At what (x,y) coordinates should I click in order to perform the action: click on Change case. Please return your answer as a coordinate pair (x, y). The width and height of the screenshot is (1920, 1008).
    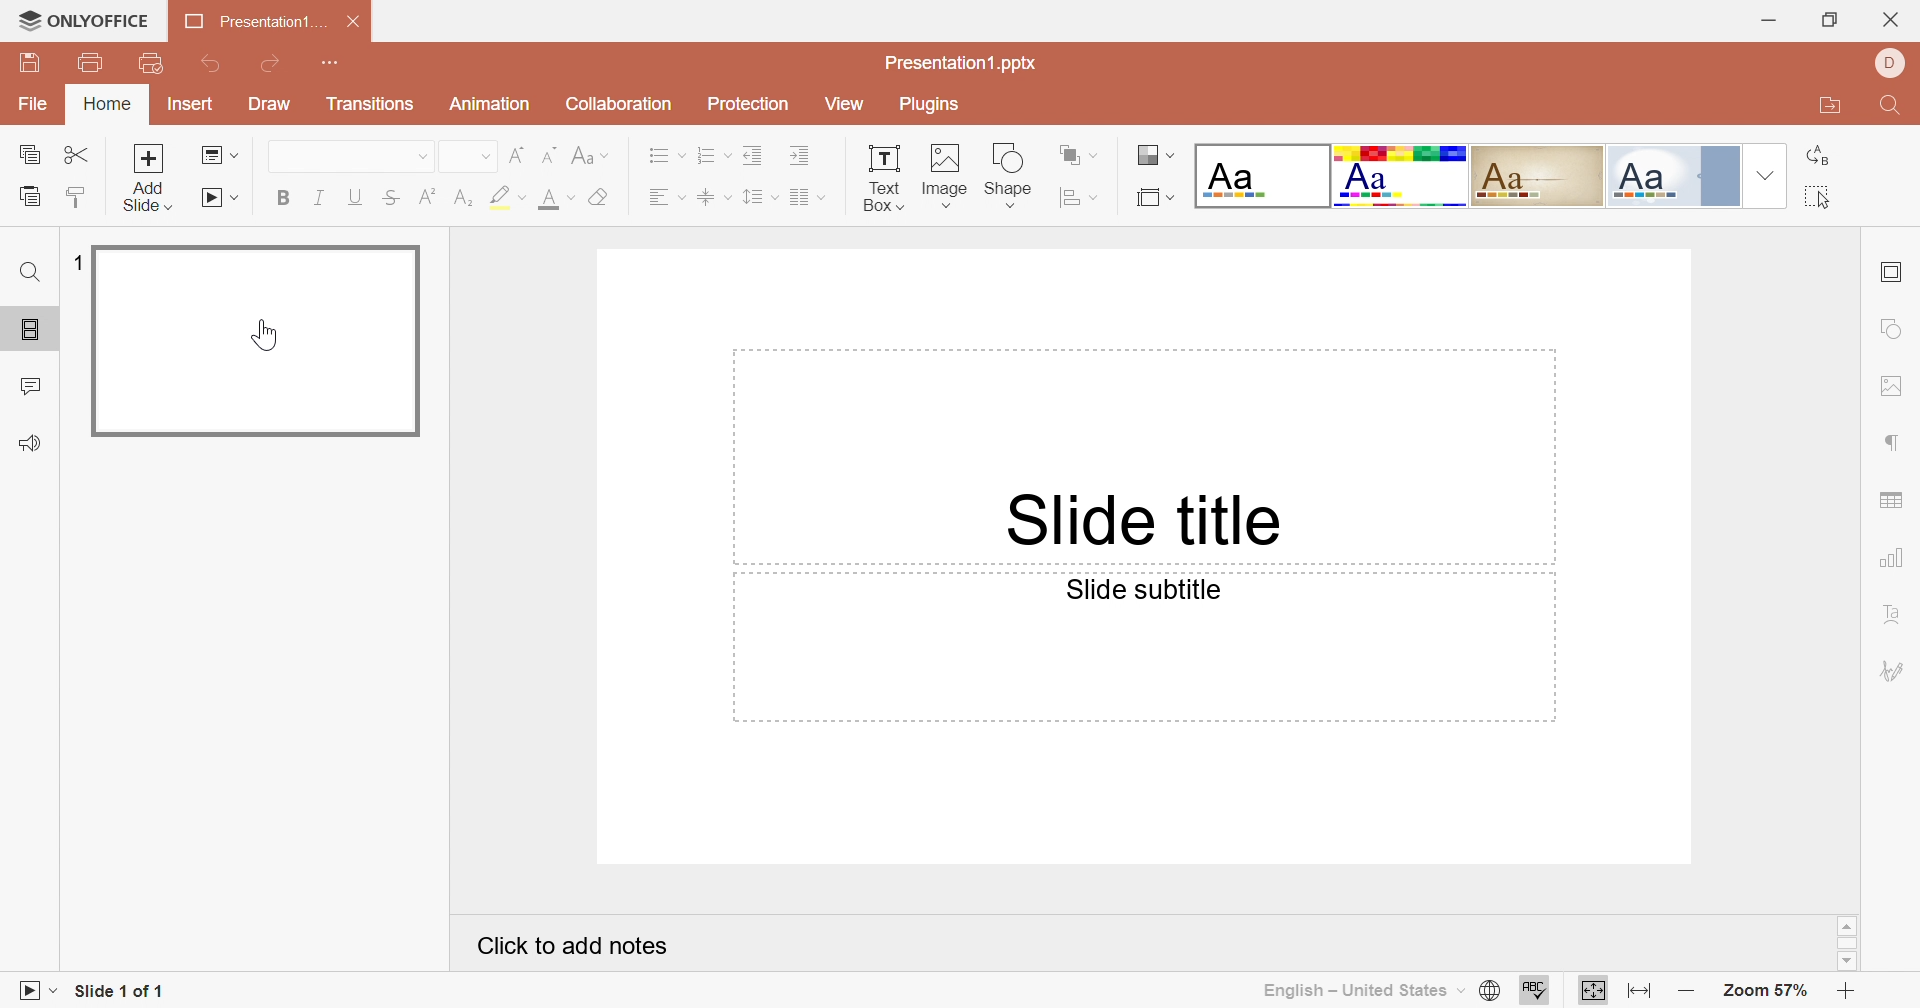
    Looking at the image, I should click on (592, 152).